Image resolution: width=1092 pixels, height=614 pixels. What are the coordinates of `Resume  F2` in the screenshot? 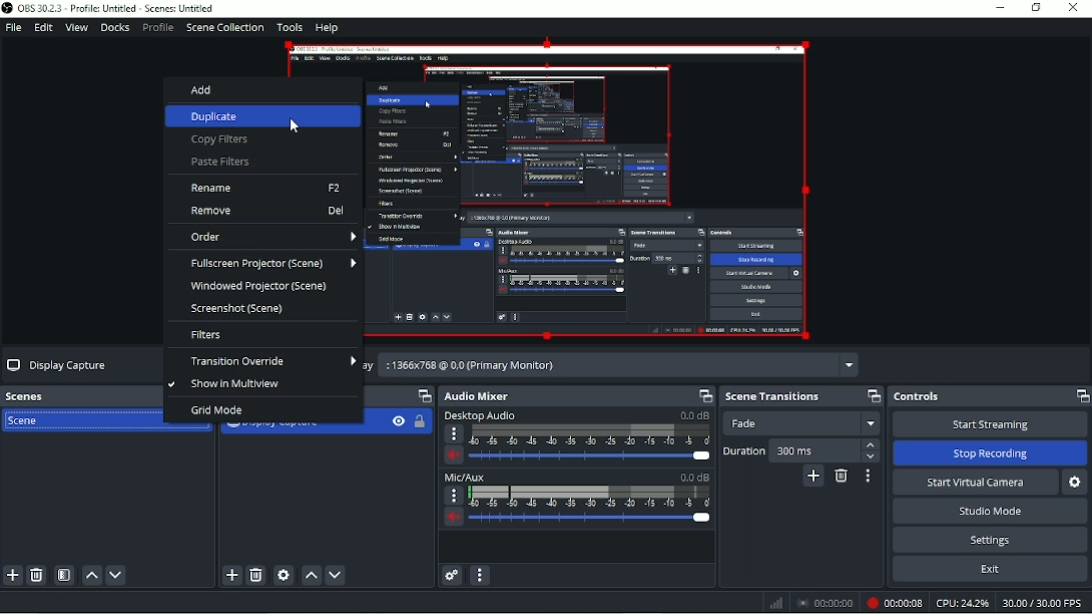 It's located at (268, 188).